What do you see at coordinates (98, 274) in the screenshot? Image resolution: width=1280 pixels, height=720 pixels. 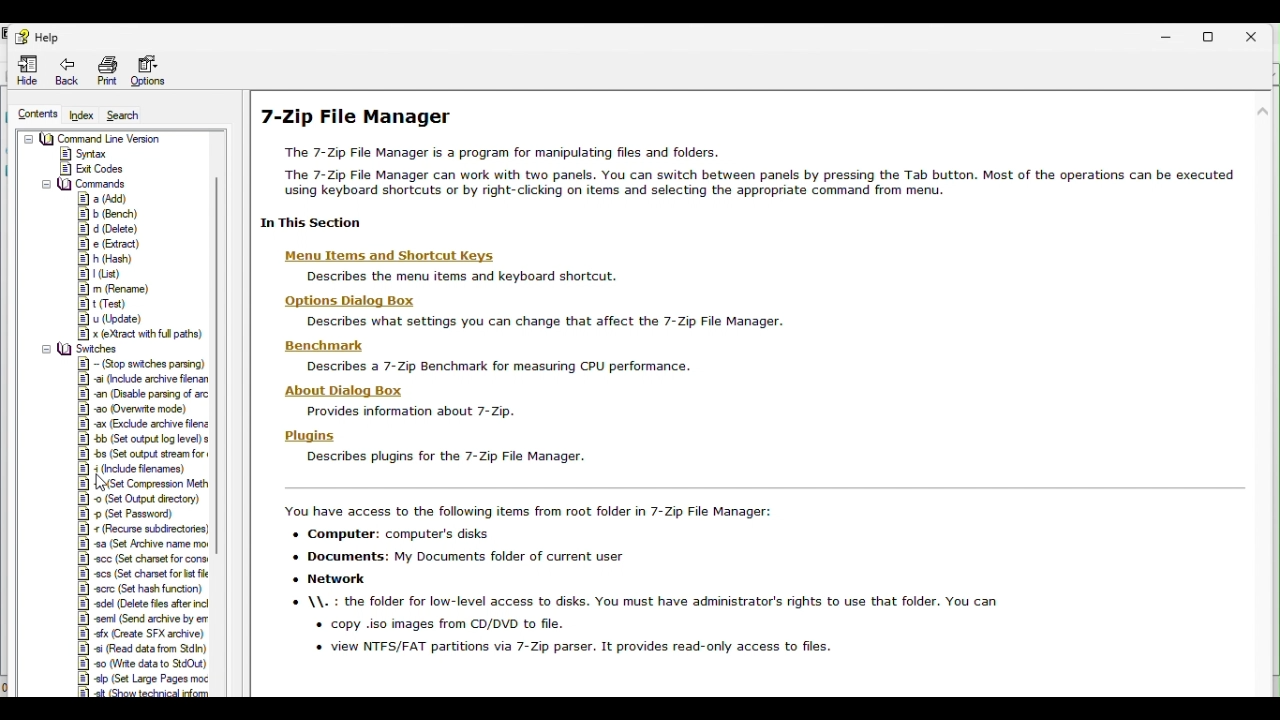 I see `List` at bounding box center [98, 274].